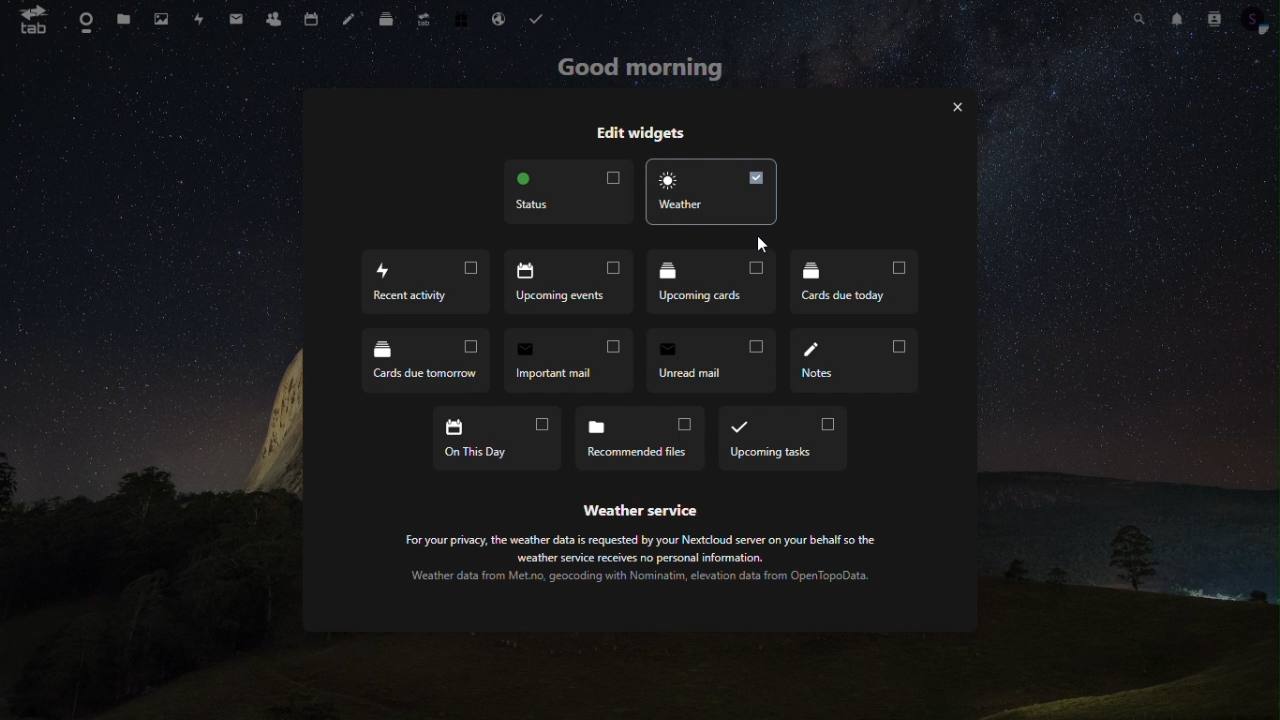 The image size is (1280, 720). I want to click on upcoming tasks, so click(783, 439).